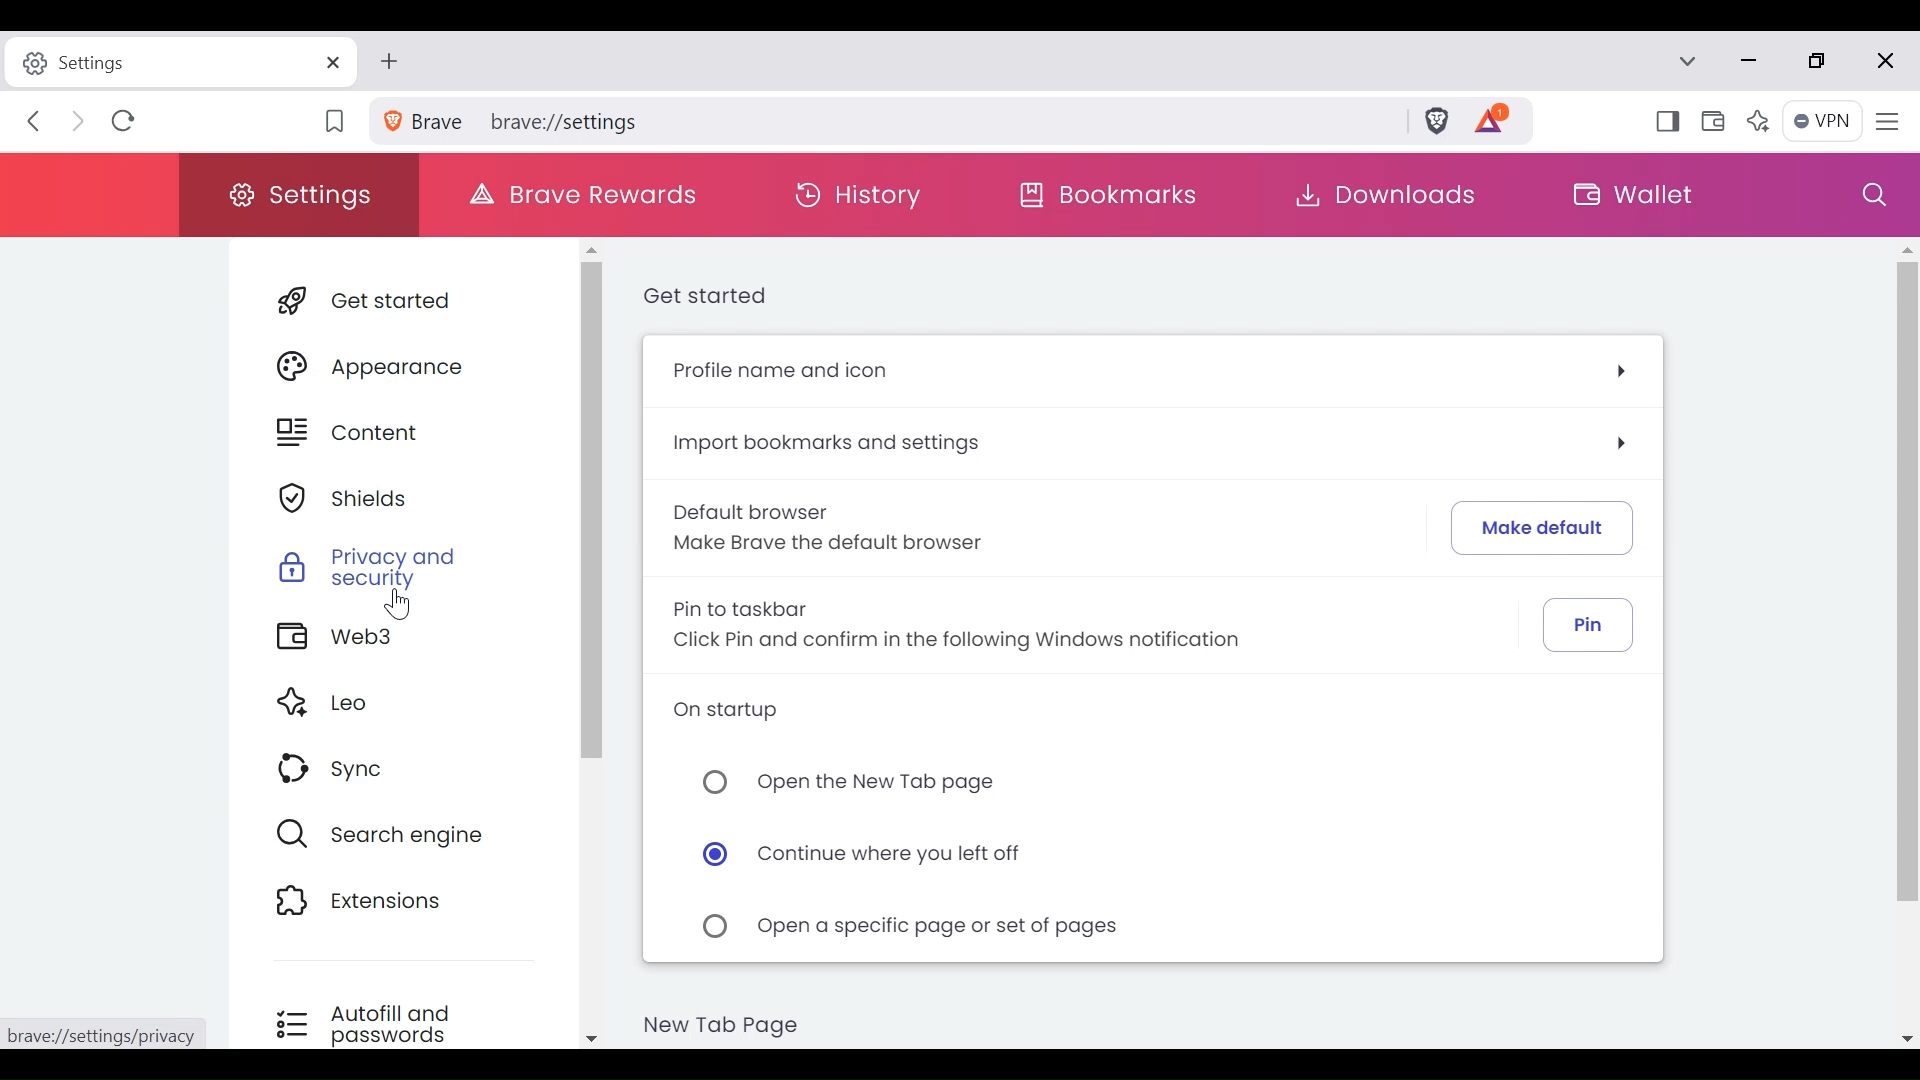 This screenshot has width=1920, height=1080. I want to click on Leo AI, so click(1761, 121).